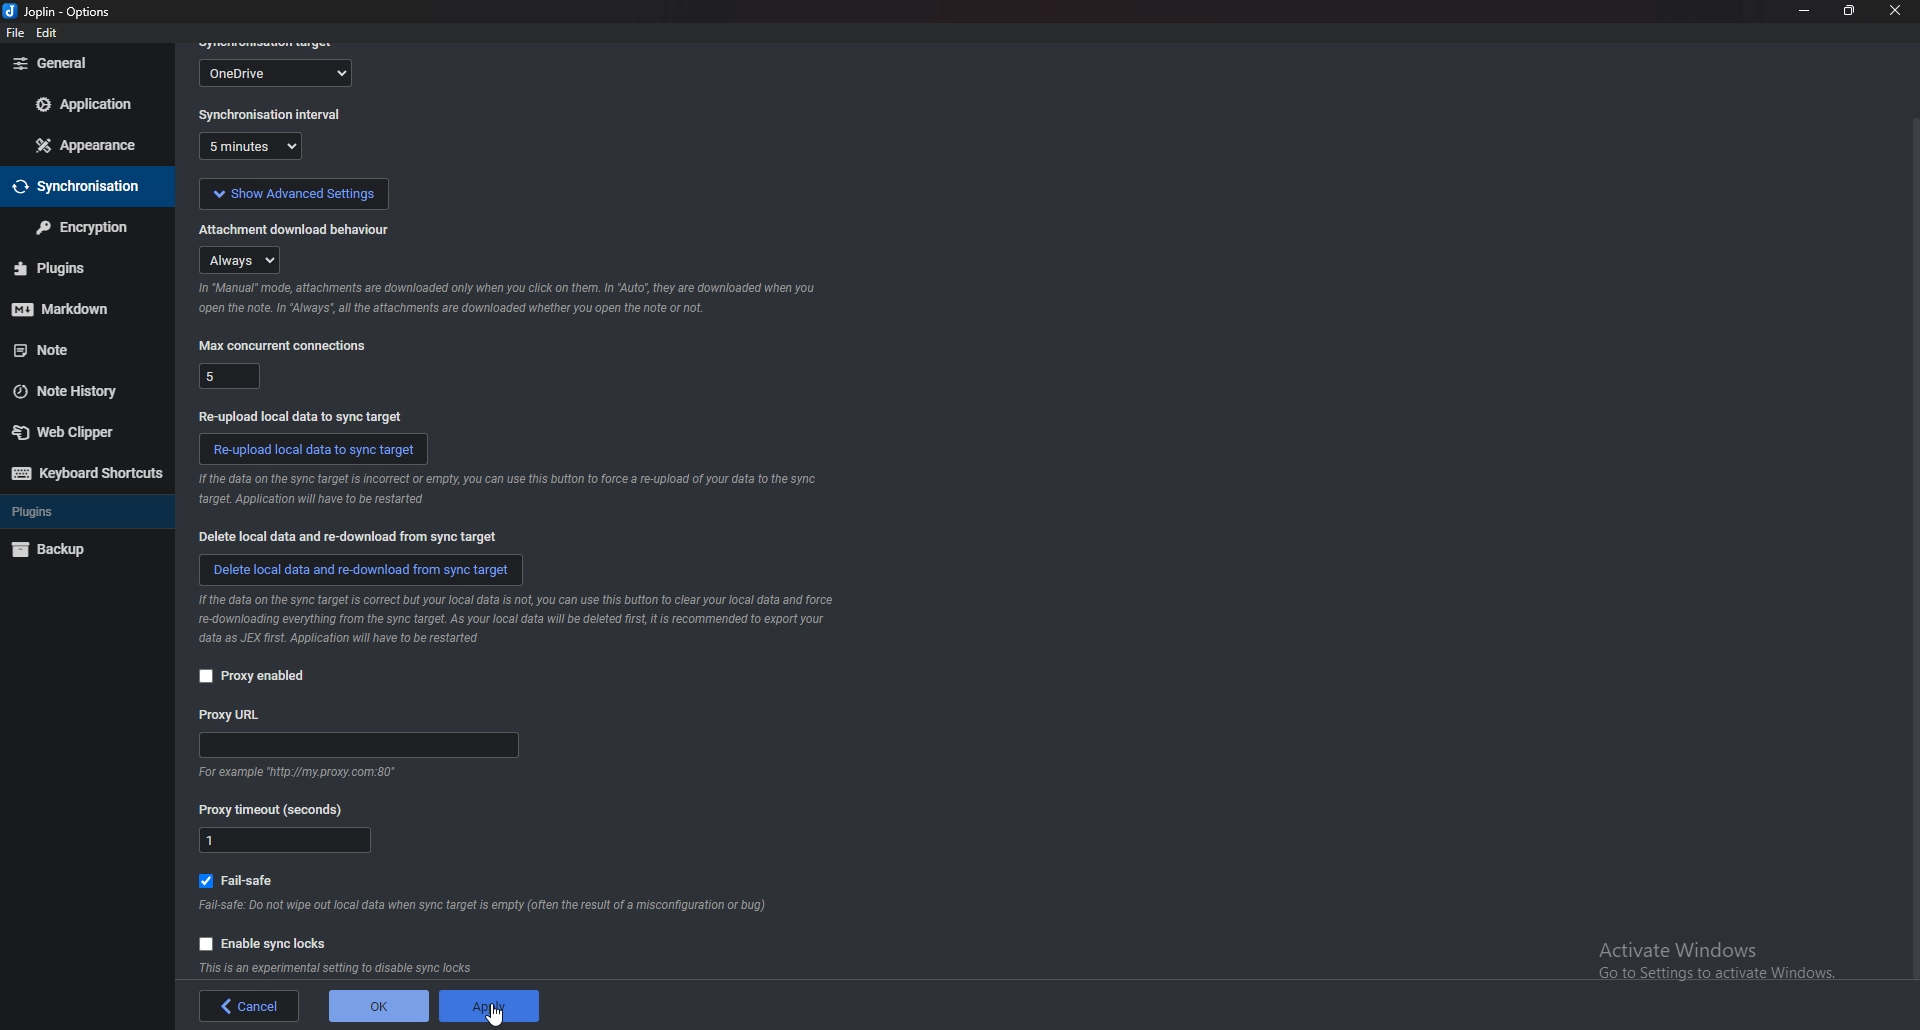 This screenshot has height=1030, width=1920. I want to click on info, so click(506, 299).